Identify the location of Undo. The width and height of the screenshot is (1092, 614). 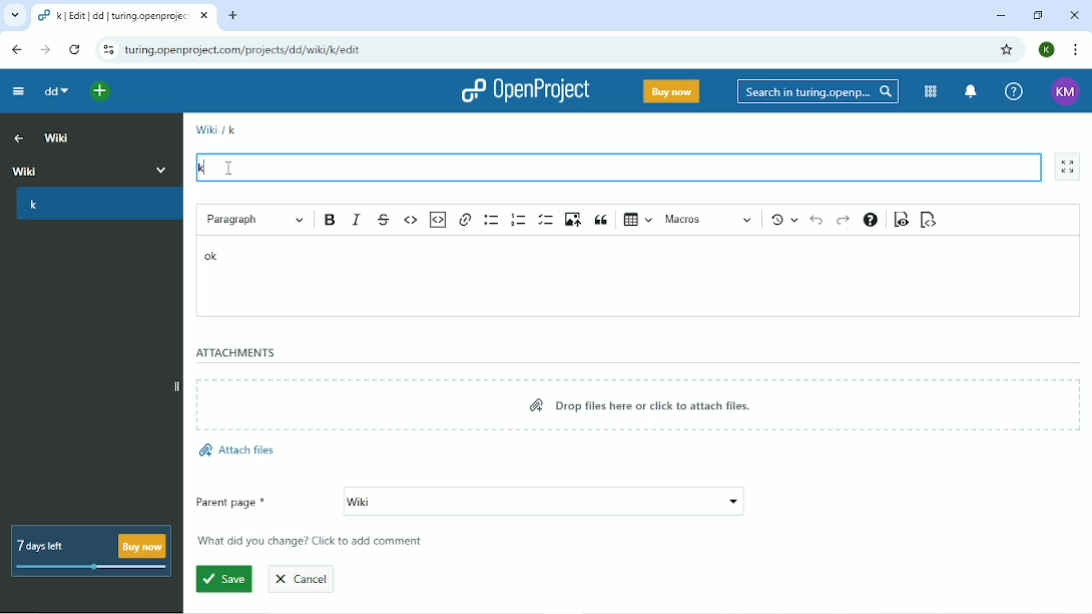
(817, 222).